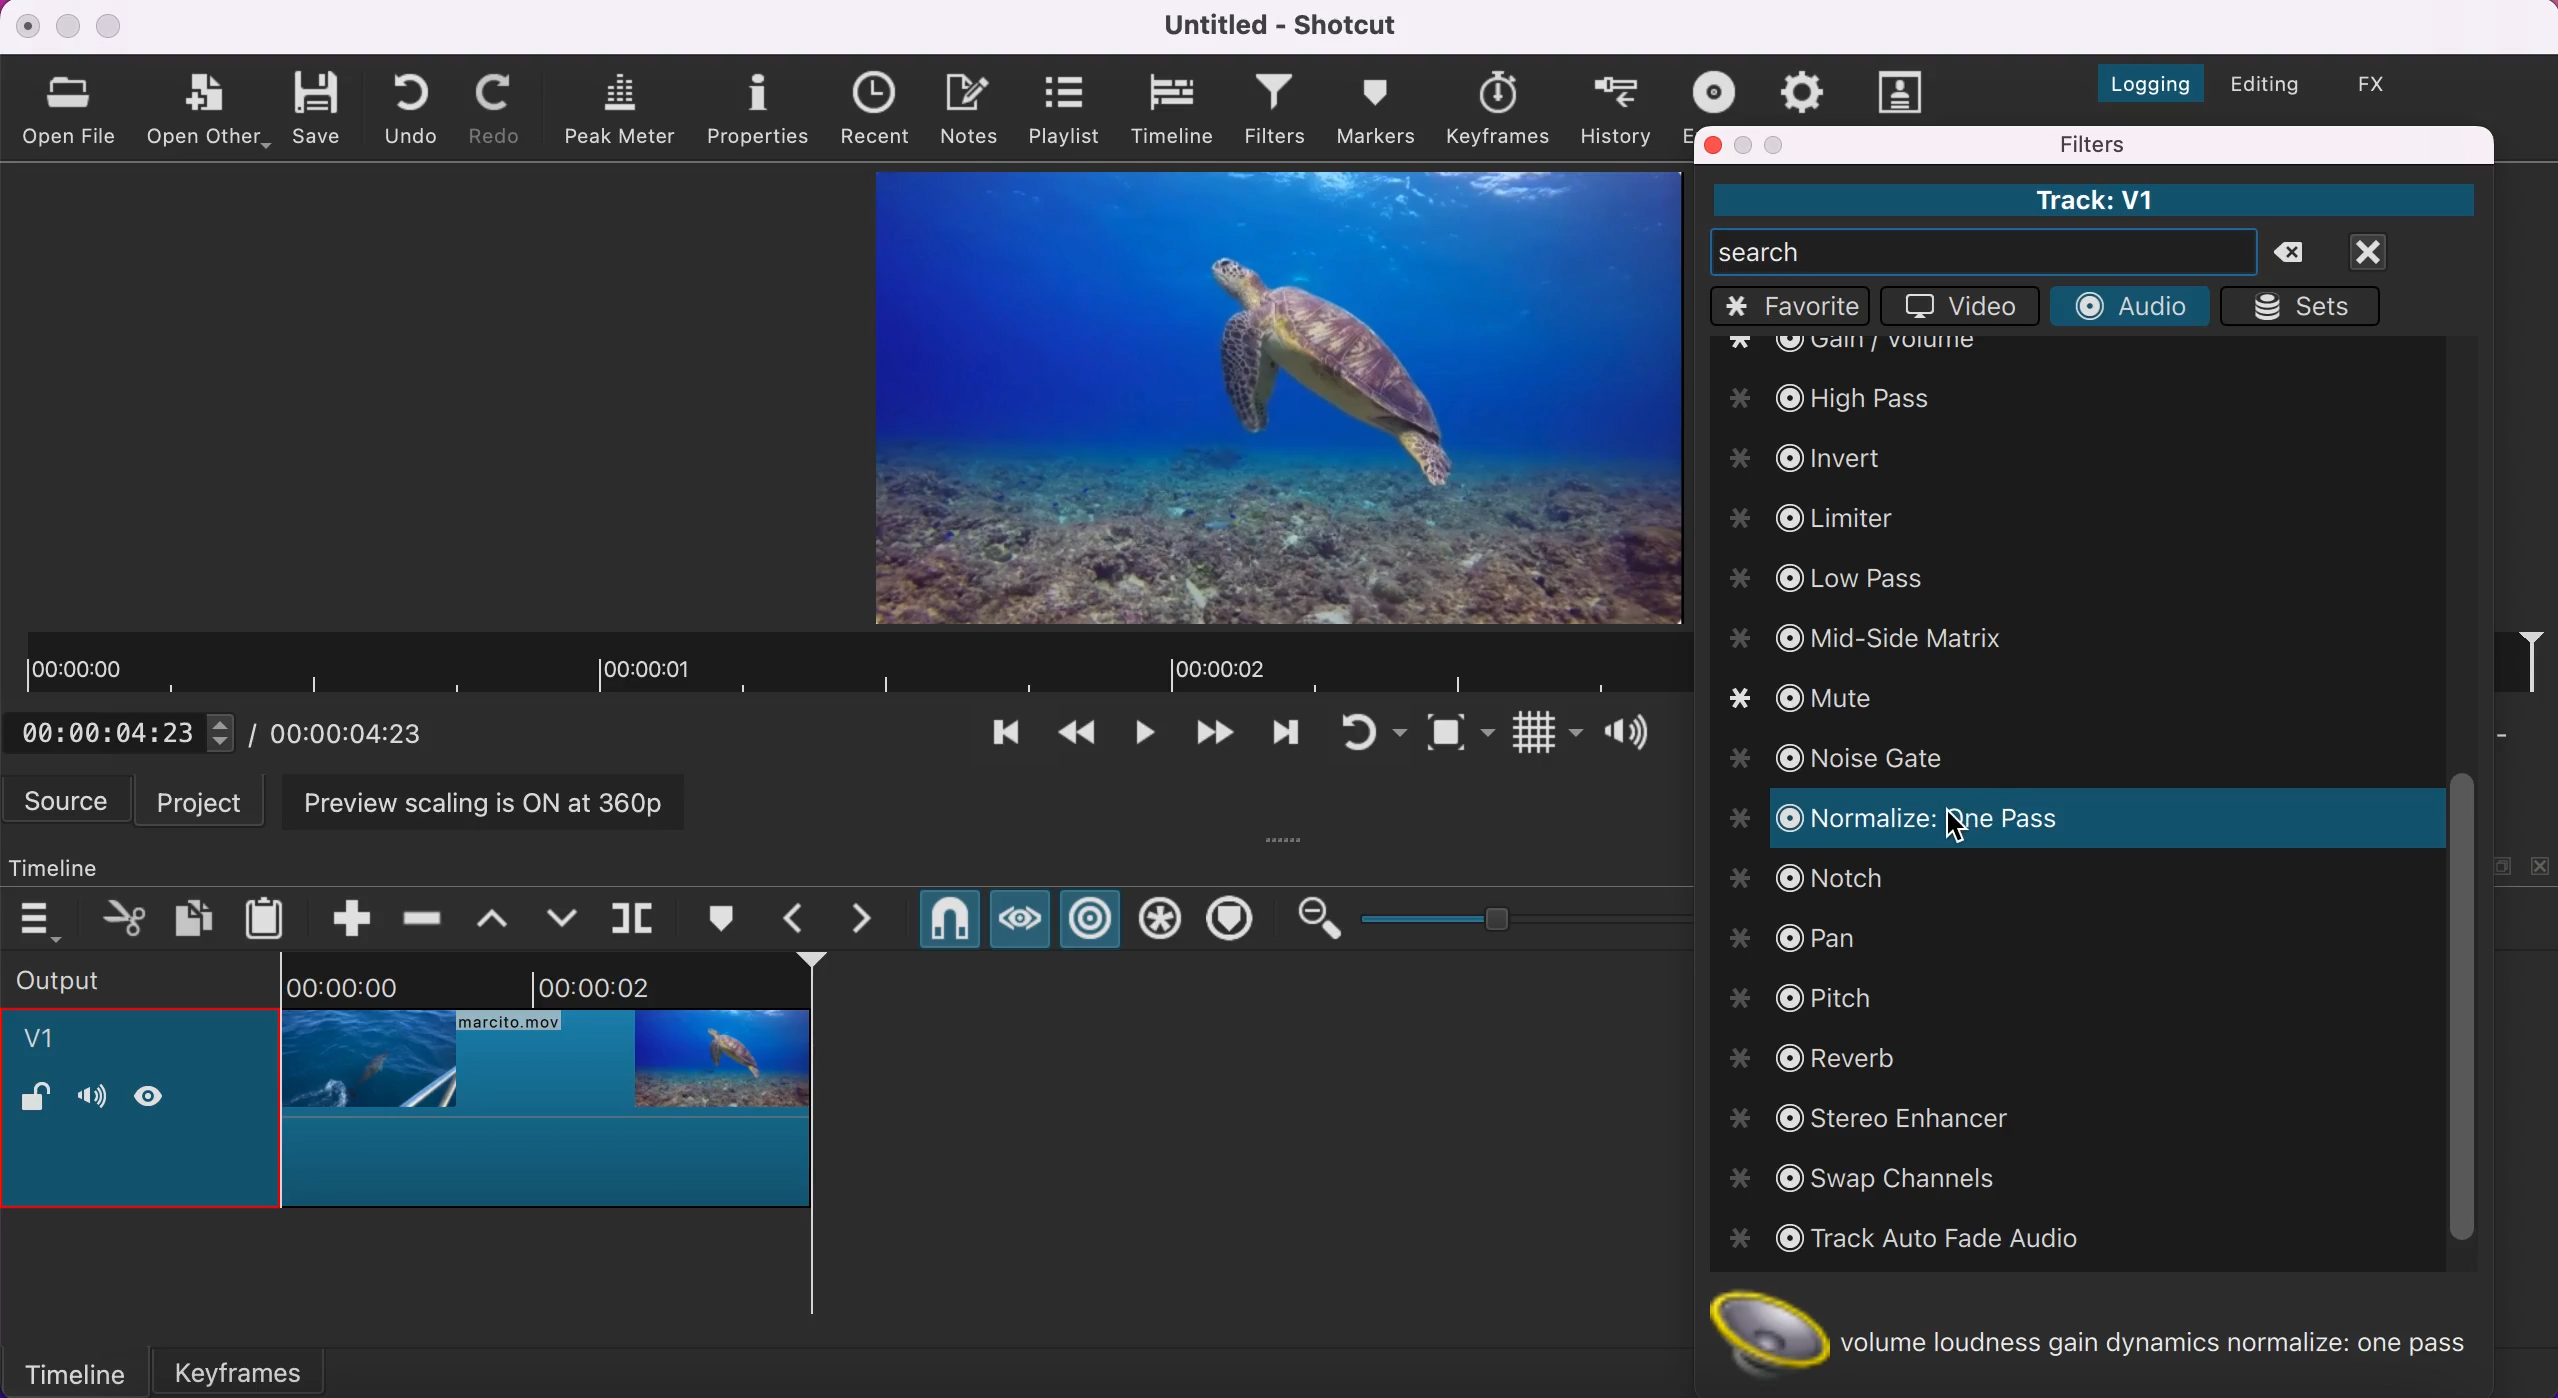  I want to click on peak meter, so click(624, 110).